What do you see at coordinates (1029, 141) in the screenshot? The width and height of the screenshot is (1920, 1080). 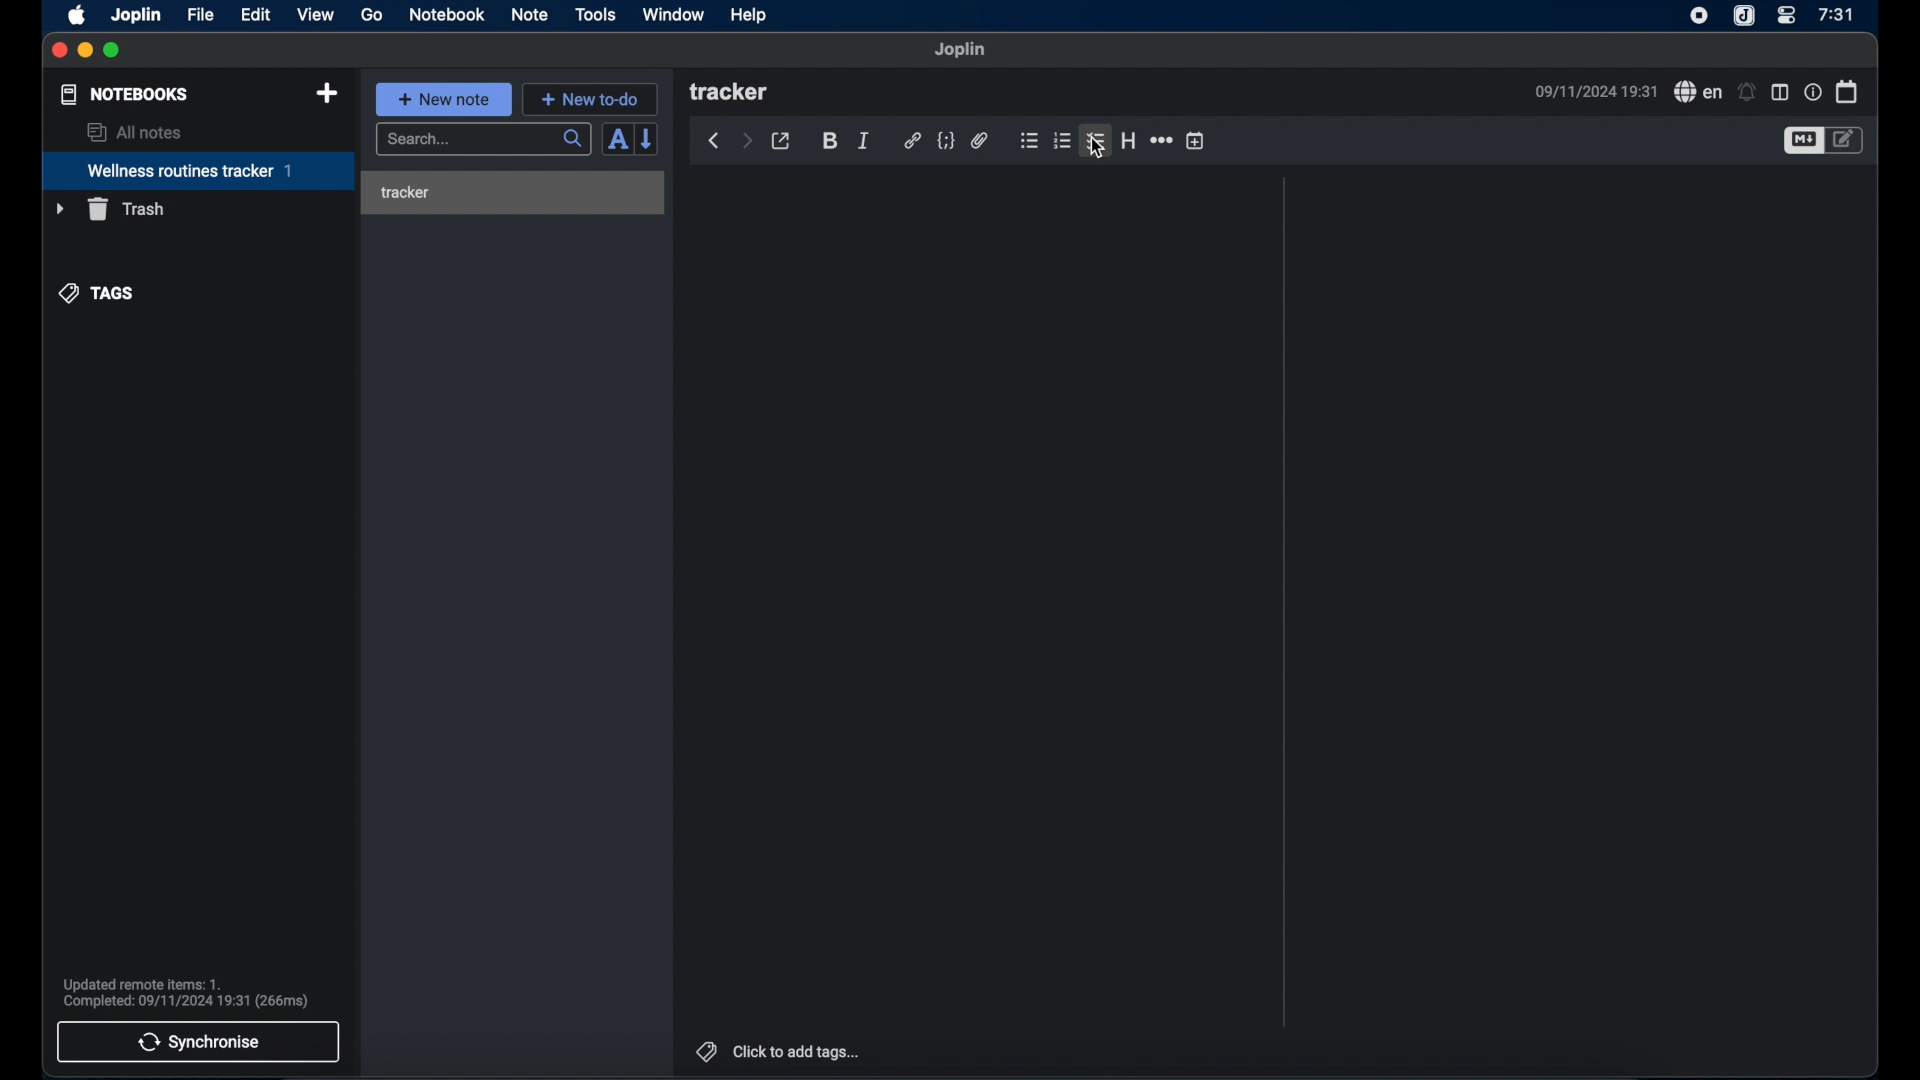 I see `bulleted list` at bounding box center [1029, 141].